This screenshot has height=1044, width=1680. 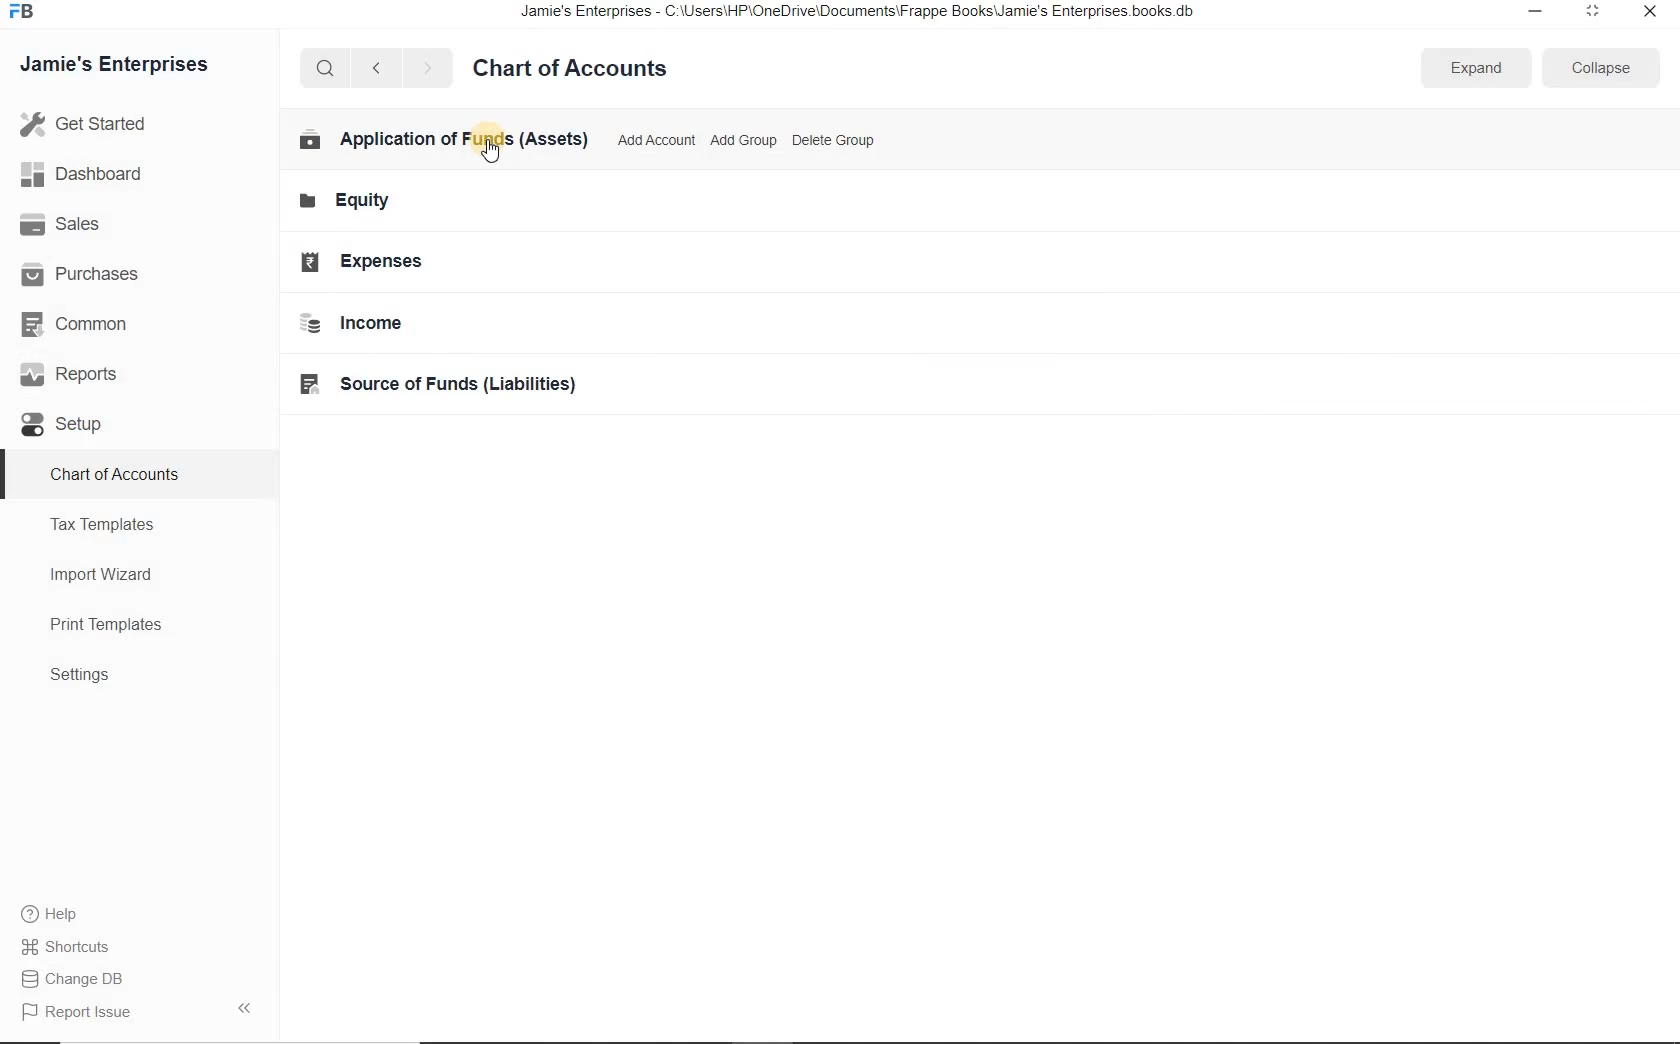 What do you see at coordinates (93, 327) in the screenshot?
I see `common` at bounding box center [93, 327].